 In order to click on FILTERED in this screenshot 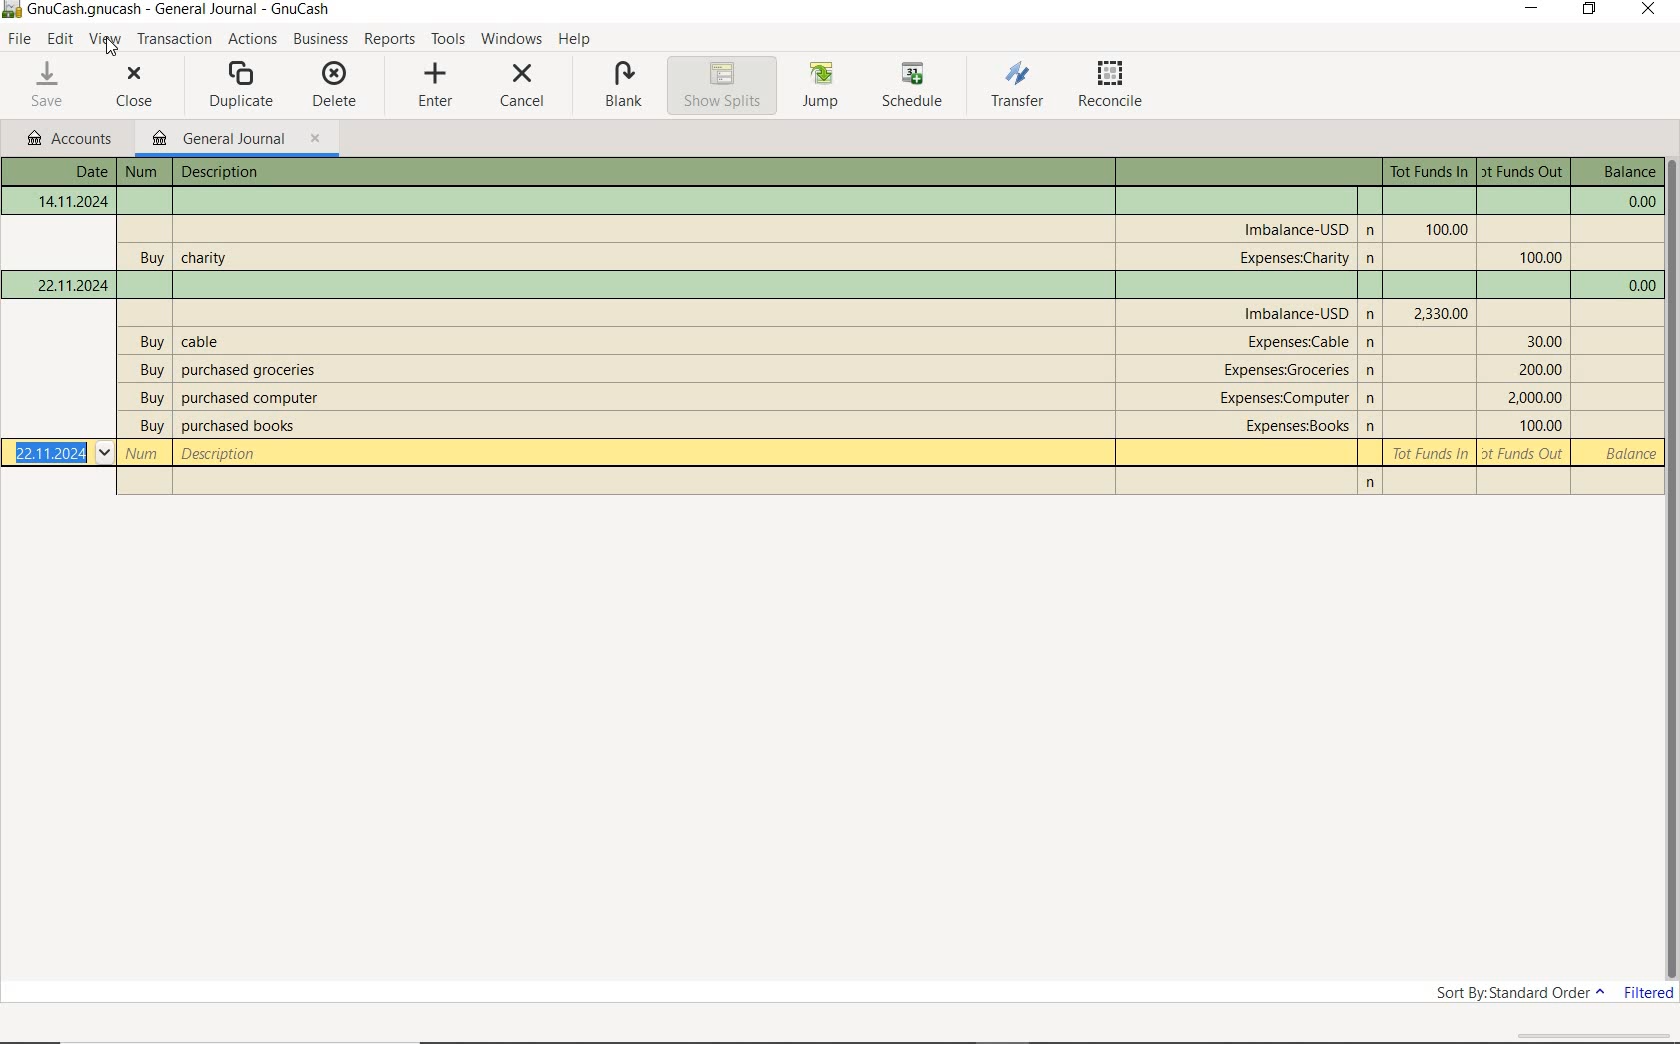, I will do `click(1646, 998)`.